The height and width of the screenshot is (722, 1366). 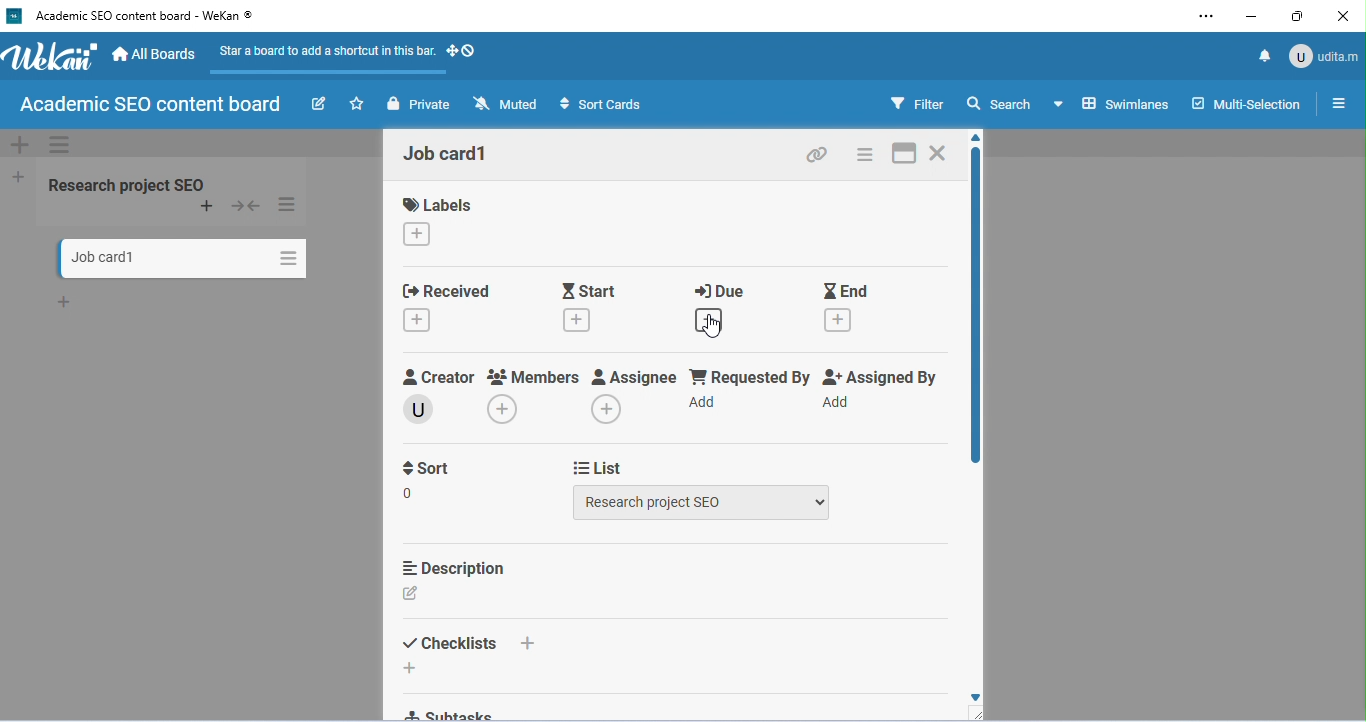 I want to click on list actions, so click(x=289, y=205).